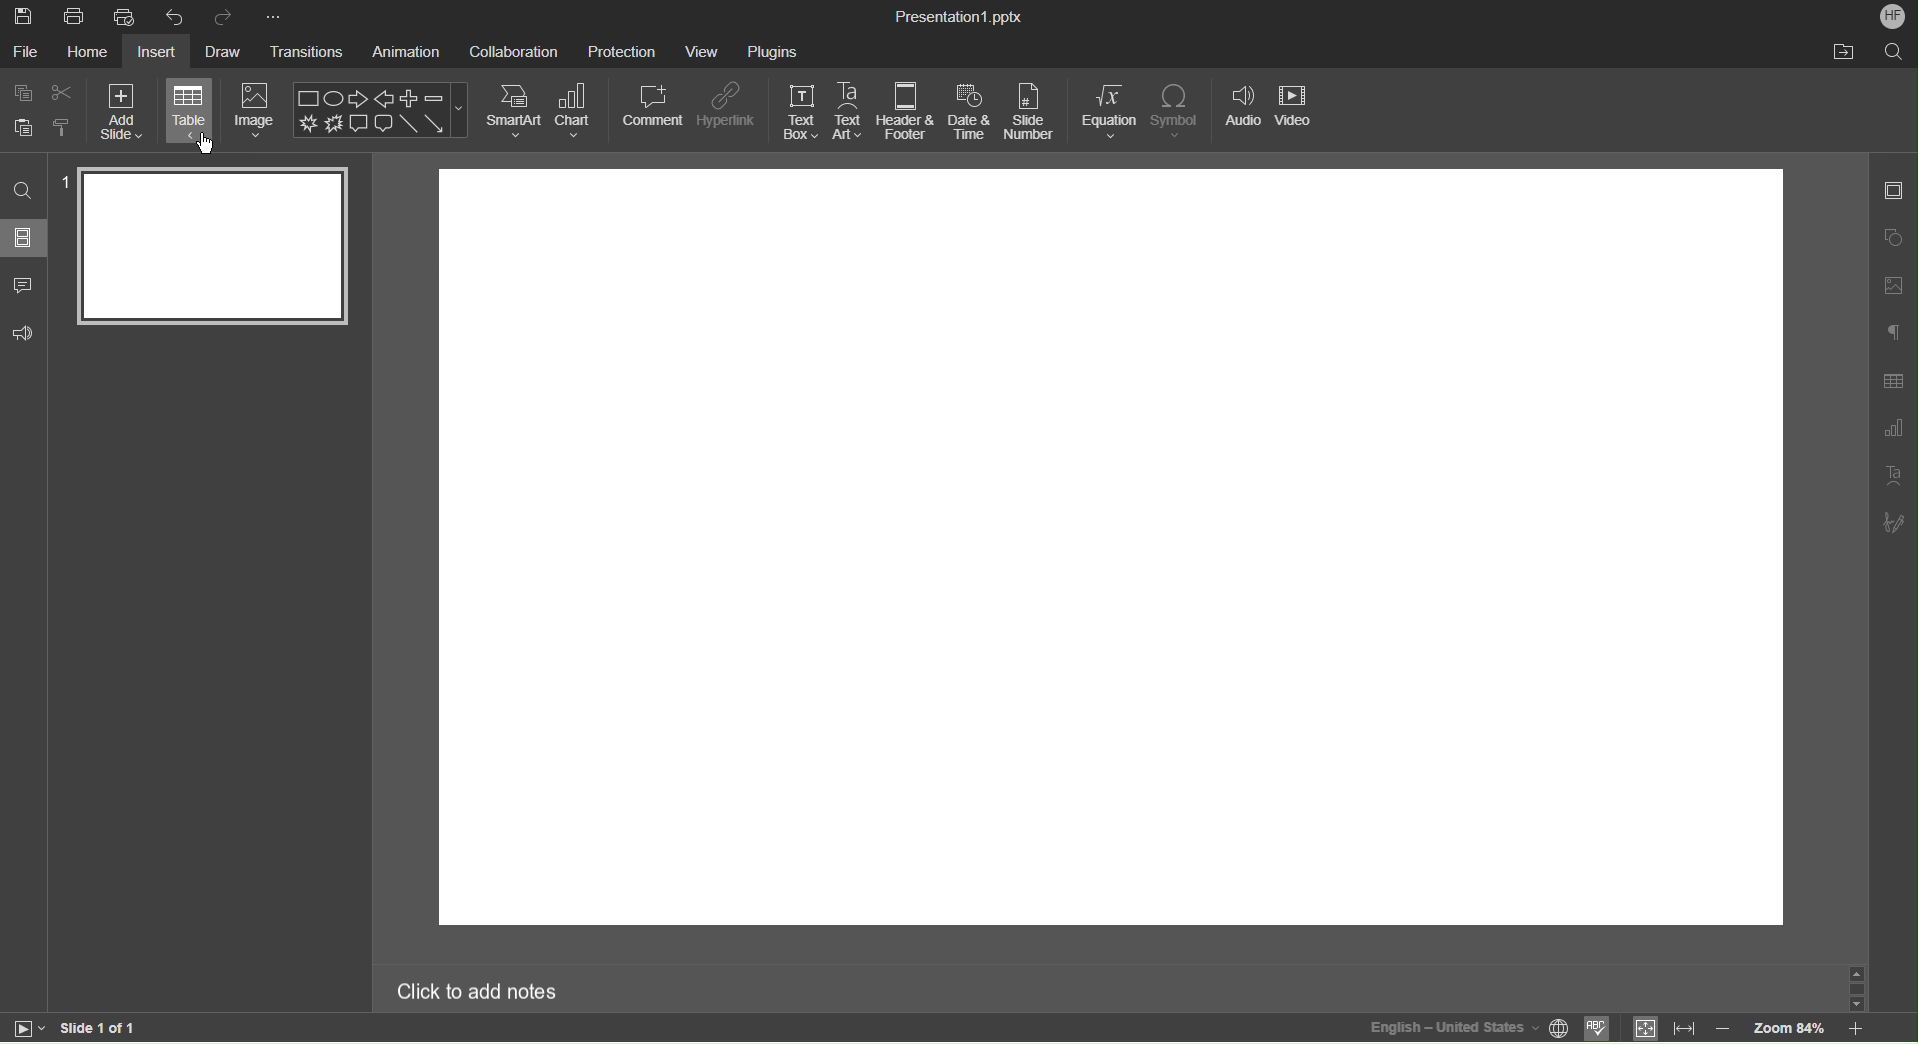 The height and width of the screenshot is (1044, 1918). Describe the element at coordinates (180, 16) in the screenshot. I see `Undo` at that location.